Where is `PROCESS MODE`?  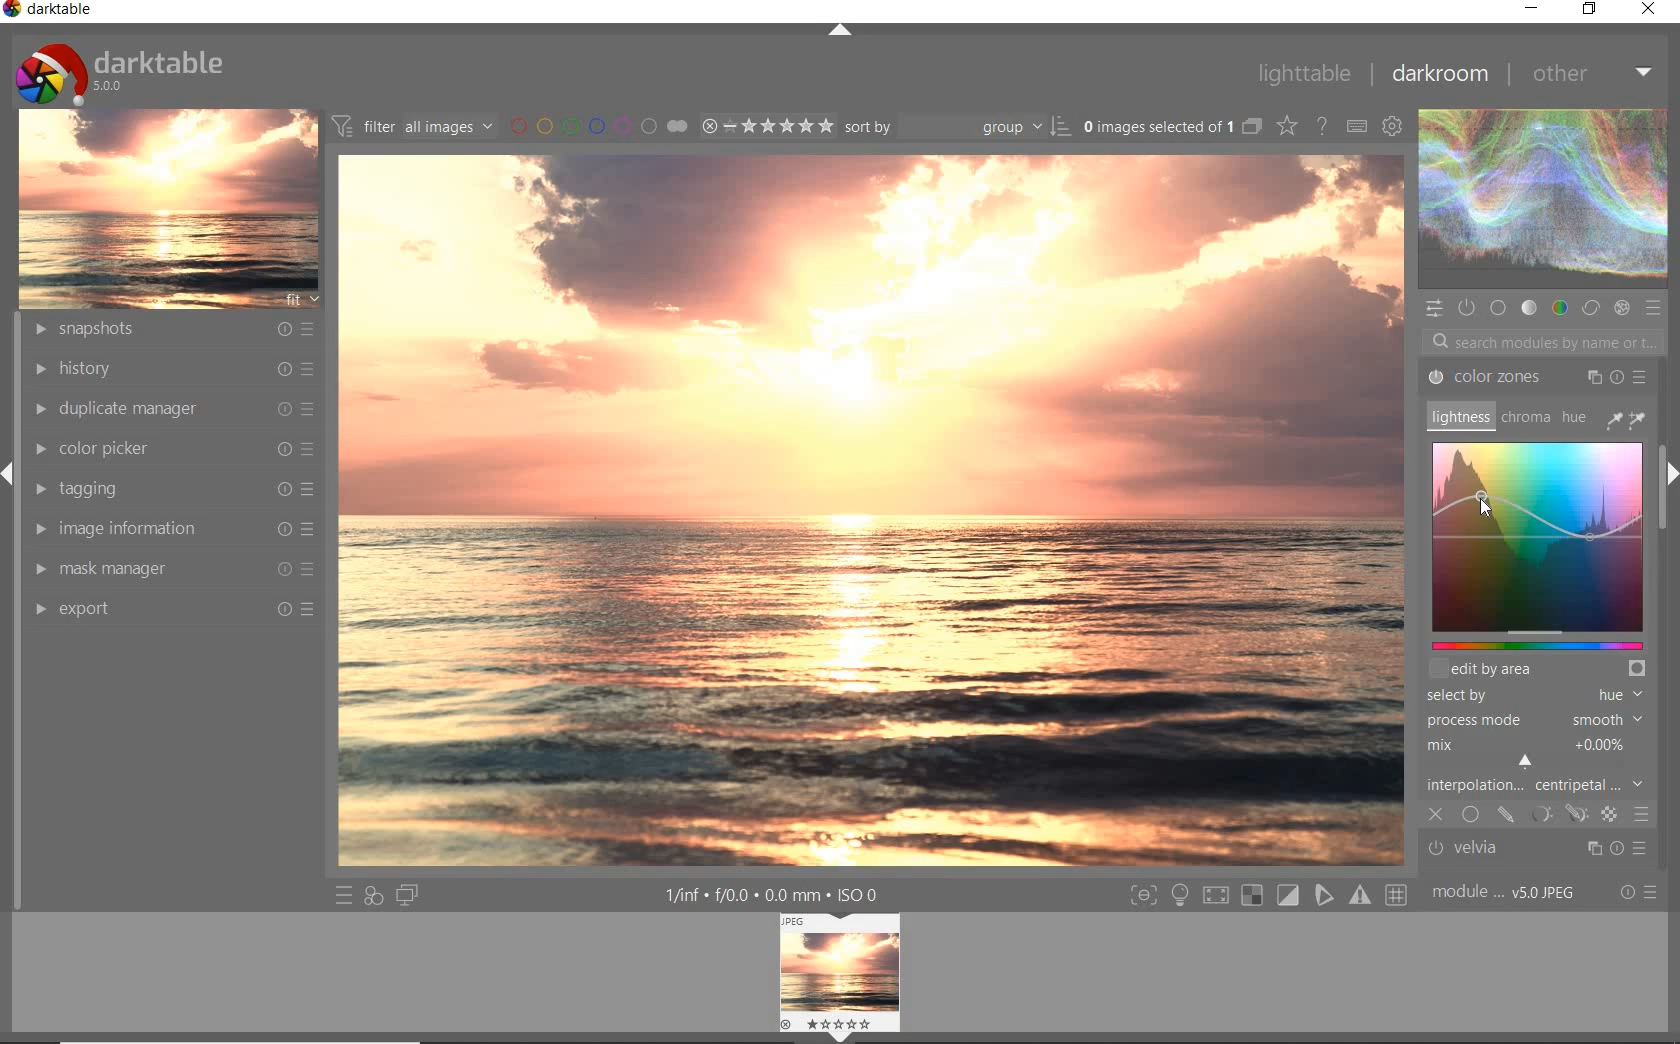
PROCESS MODE is located at coordinates (1537, 720).